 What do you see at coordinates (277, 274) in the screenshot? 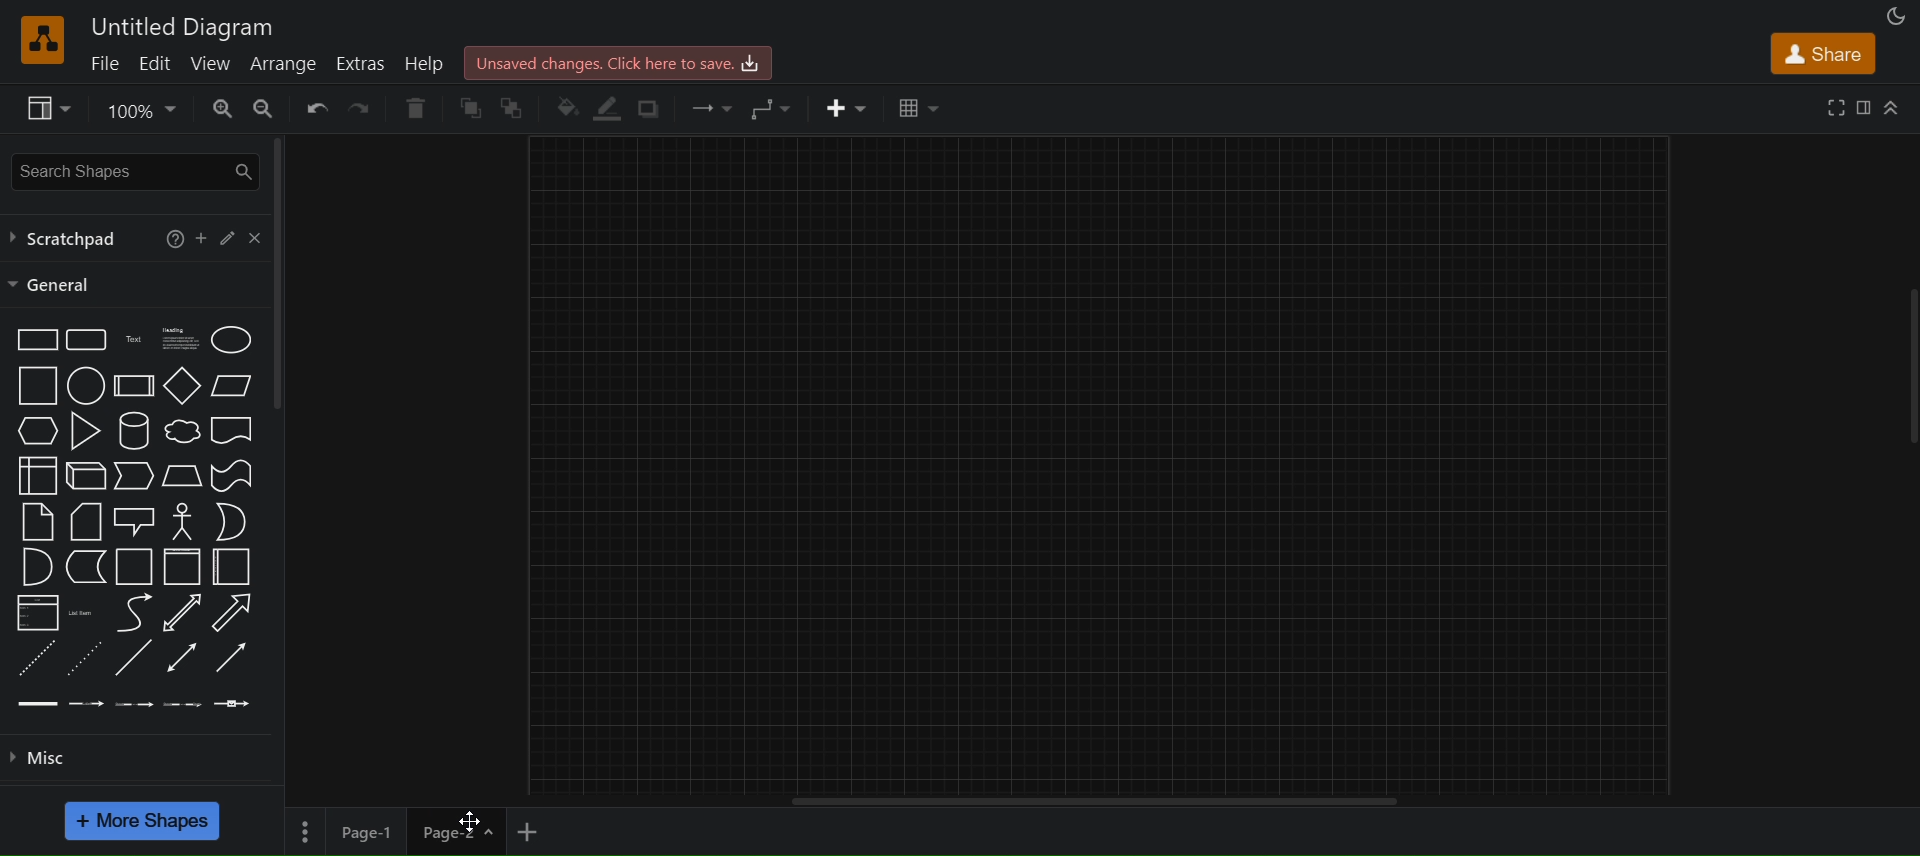
I see `vertical scroll bar` at bounding box center [277, 274].